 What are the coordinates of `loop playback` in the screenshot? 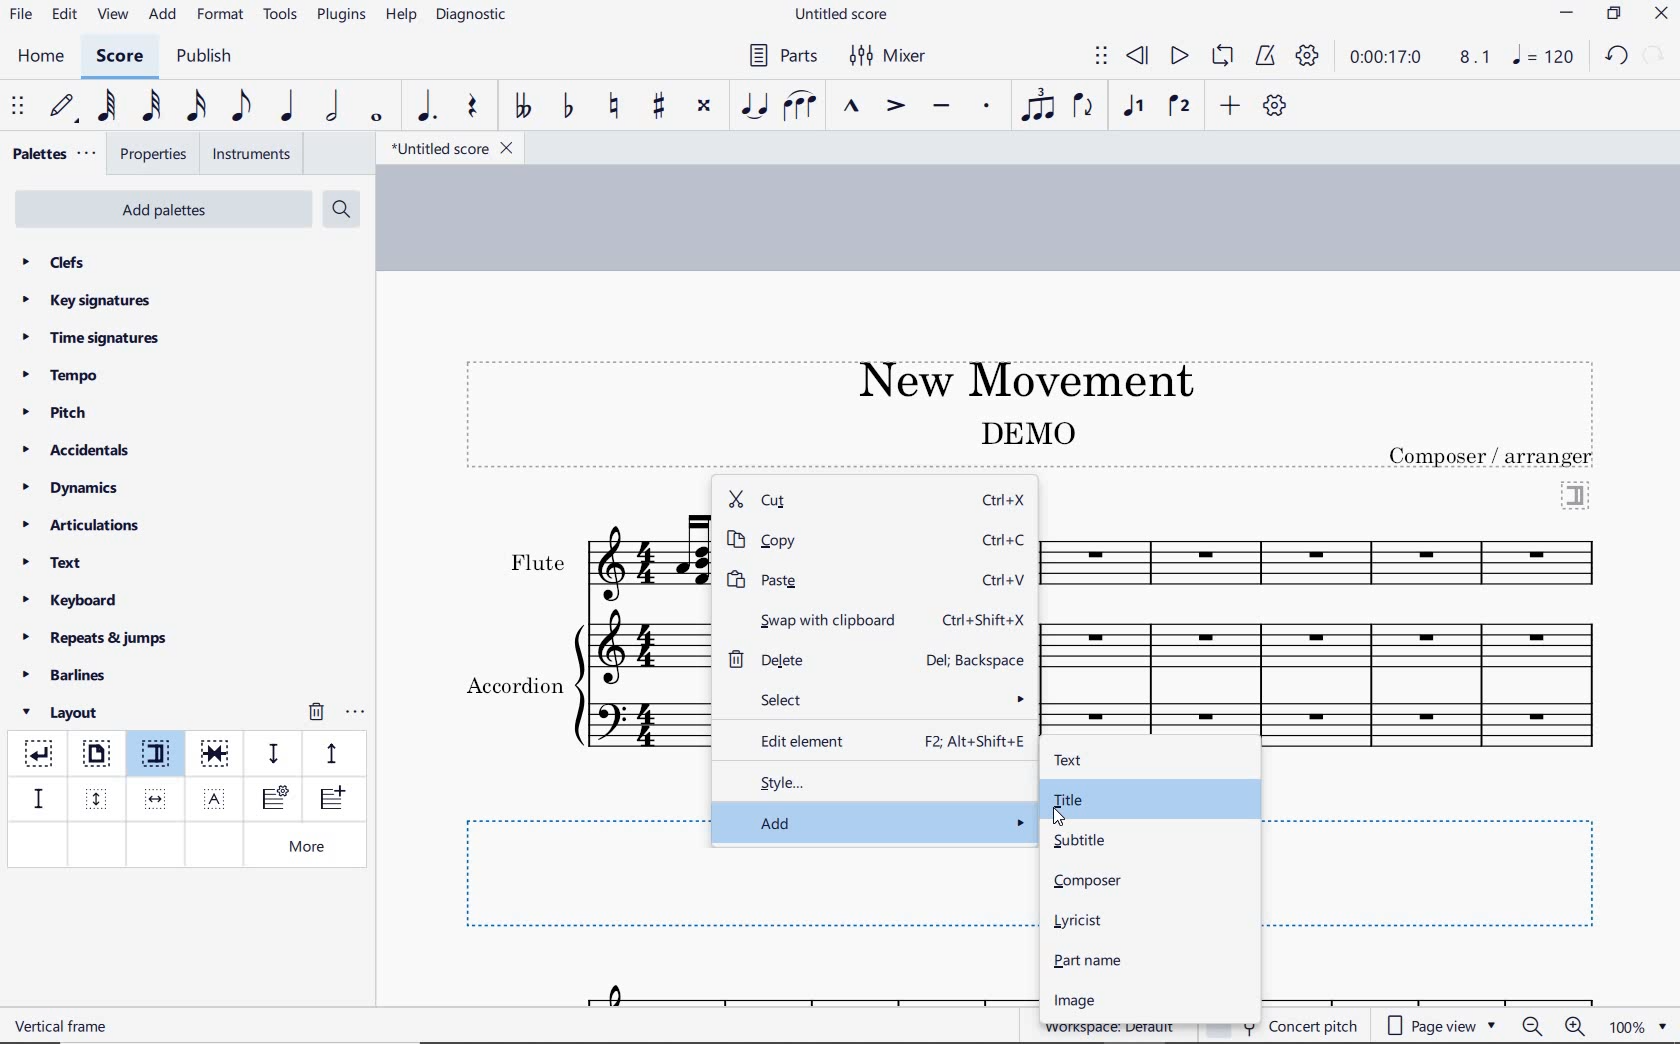 It's located at (1225, 57).